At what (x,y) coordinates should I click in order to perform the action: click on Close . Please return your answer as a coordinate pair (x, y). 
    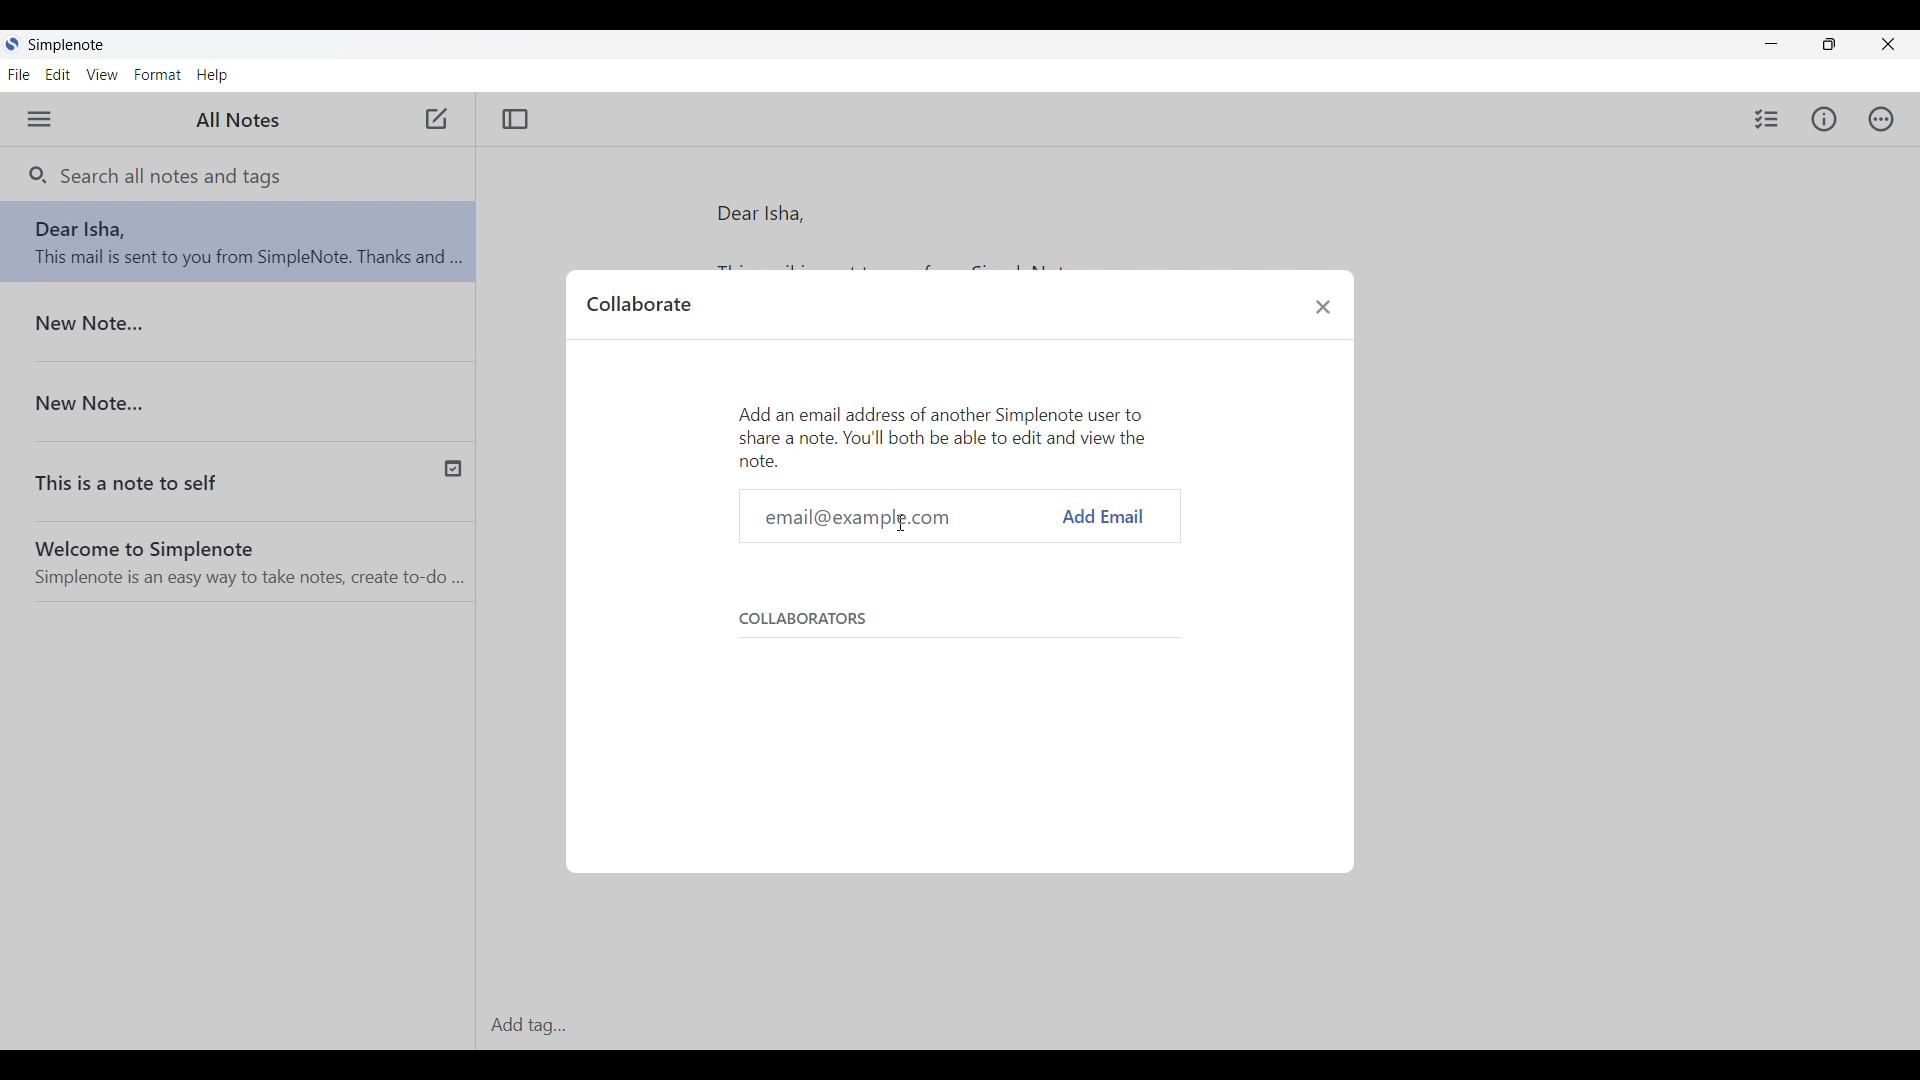
    Looking at the image, I should click on (1324, 306).